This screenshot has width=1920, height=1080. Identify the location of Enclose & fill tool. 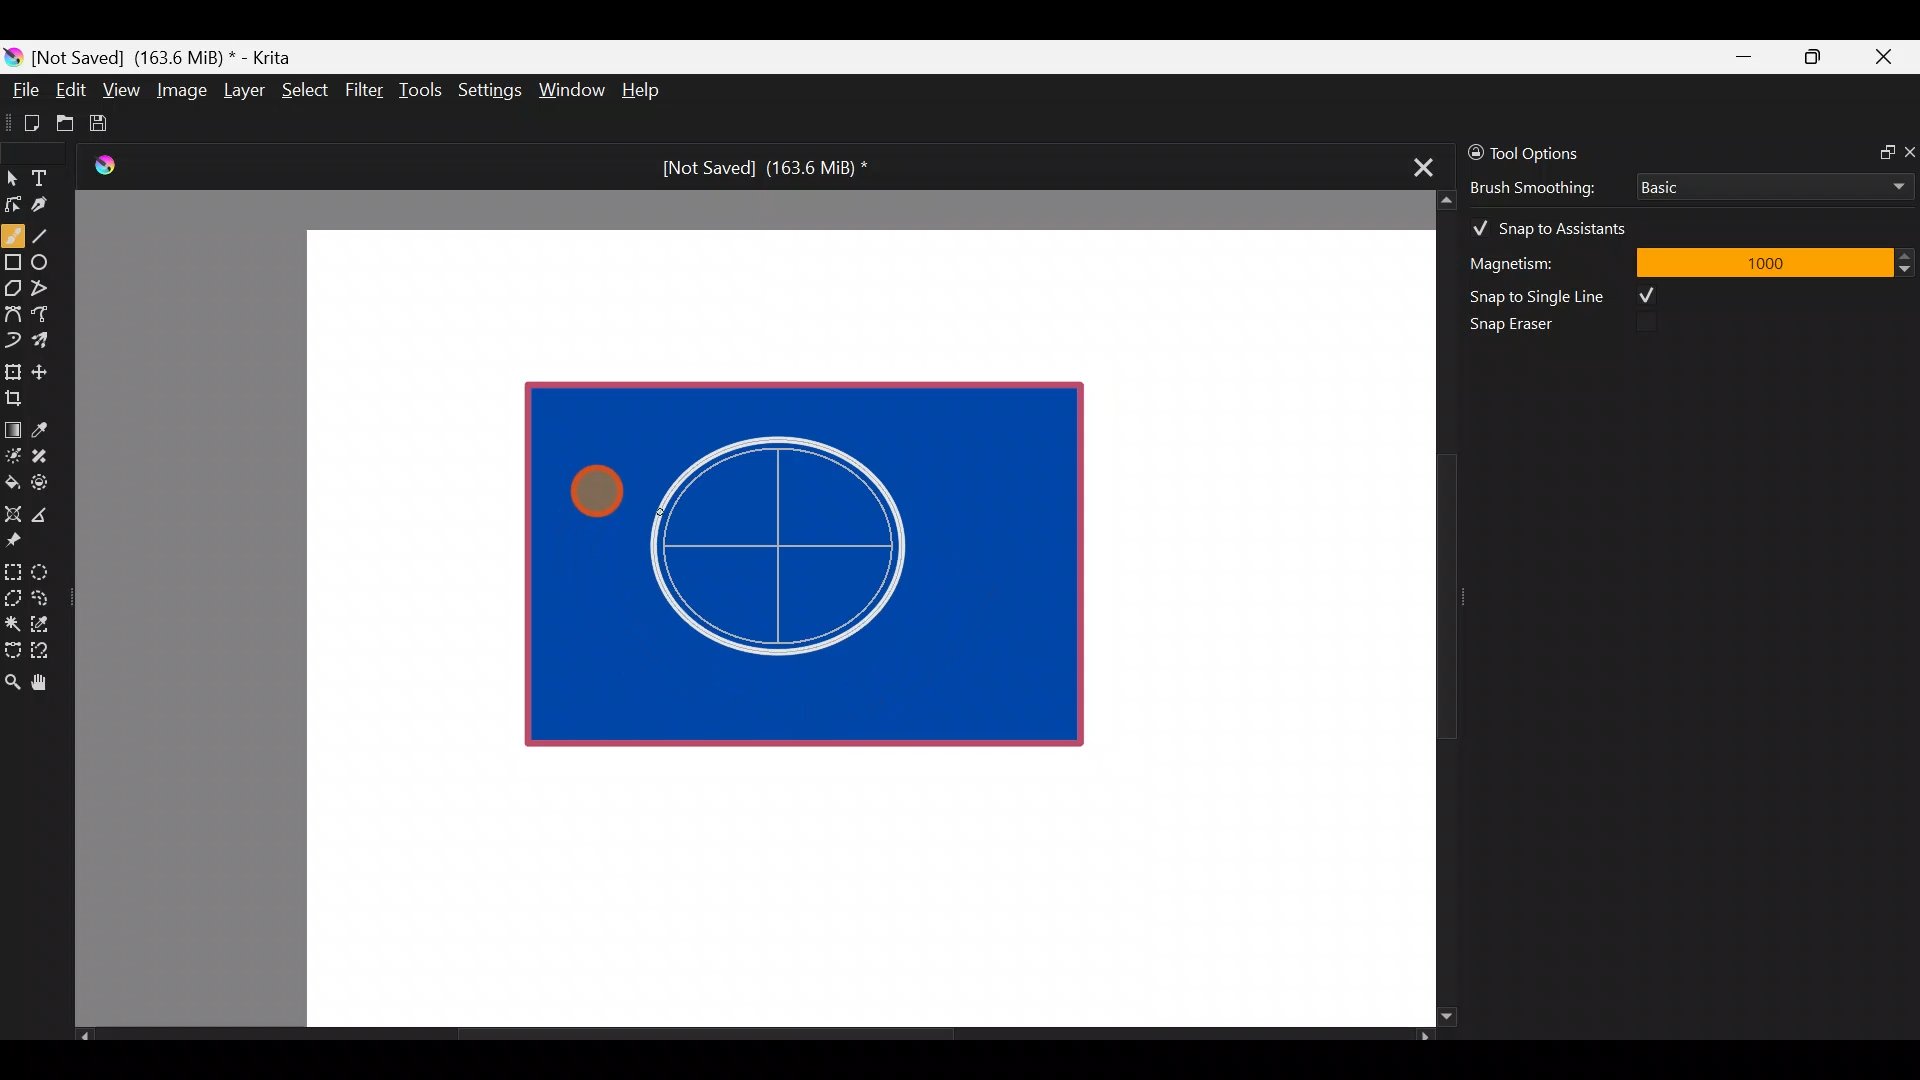
(44, 479).